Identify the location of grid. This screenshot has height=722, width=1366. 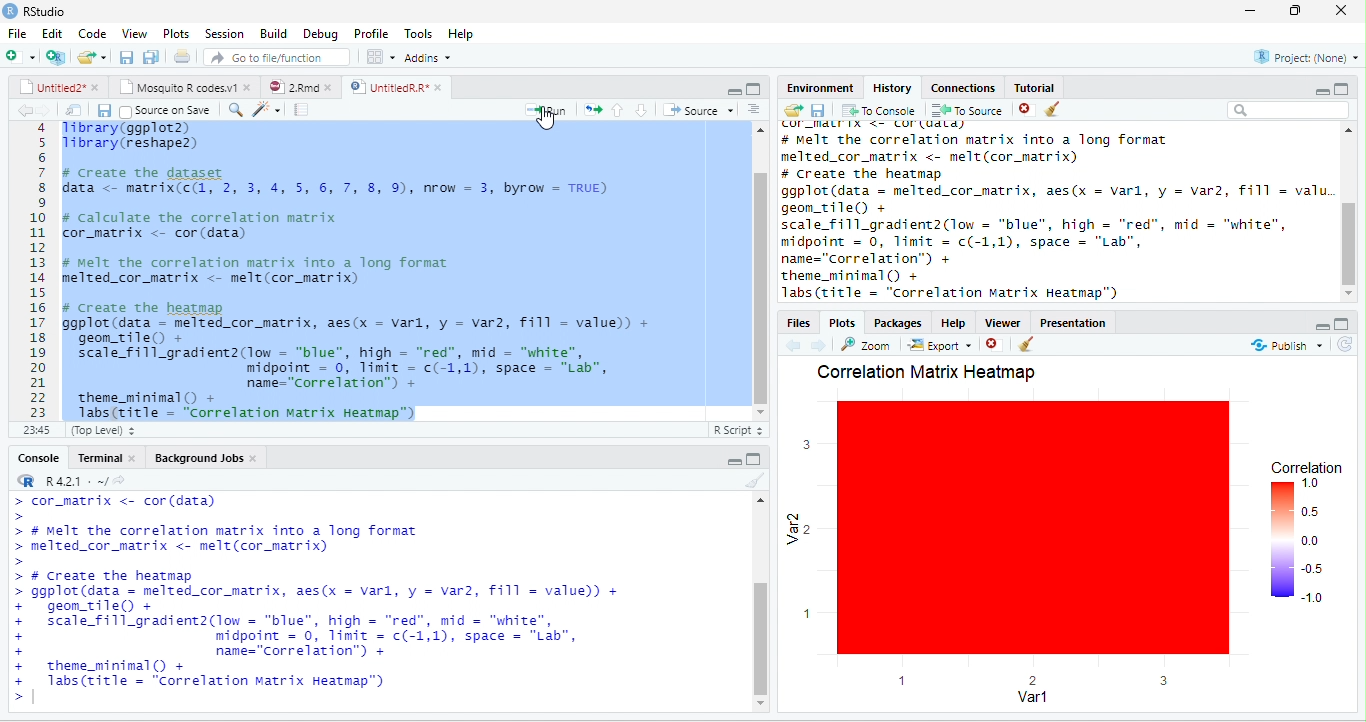
(380, 58).